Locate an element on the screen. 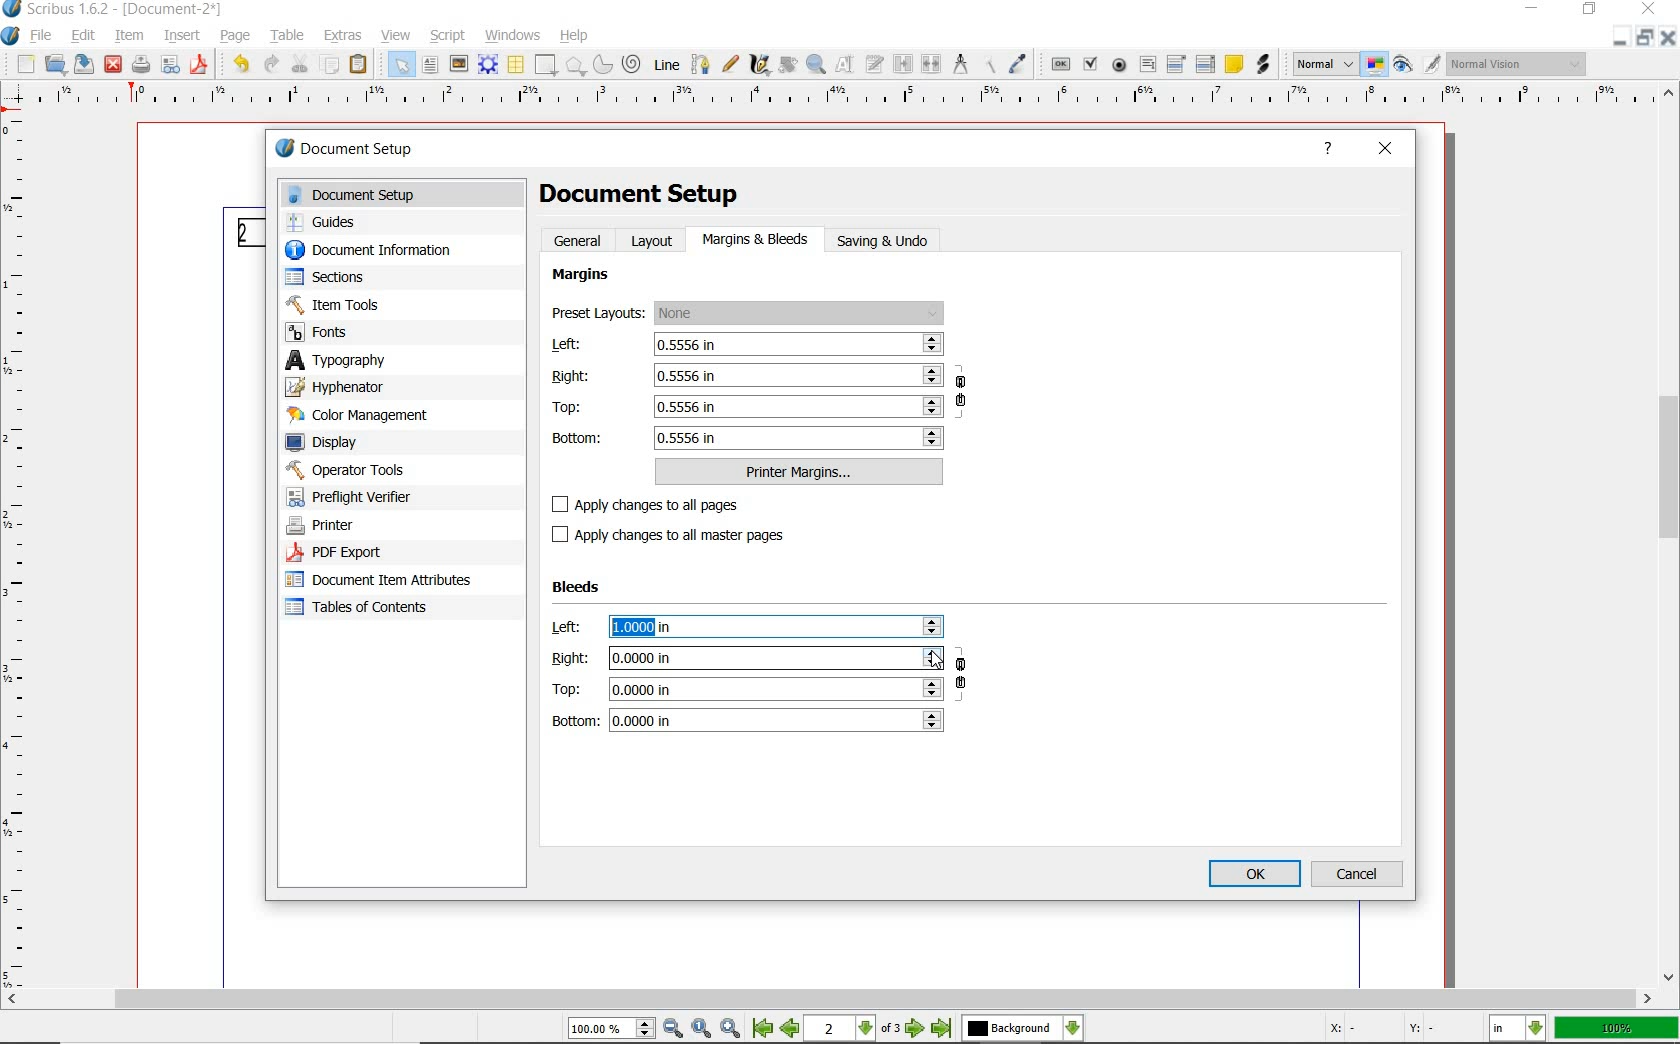  print is located at coordinates (139, 64).